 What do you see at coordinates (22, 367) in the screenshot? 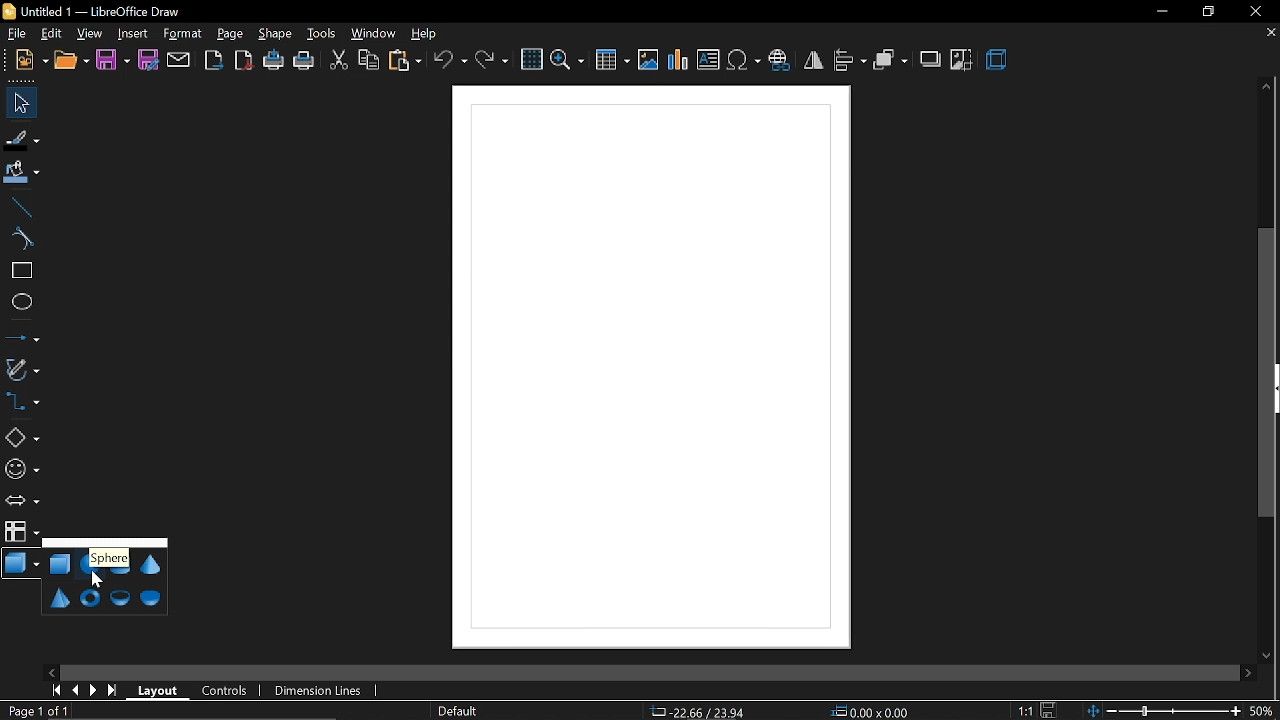
I see `curves and polygons` at bounding box center [22, 367].